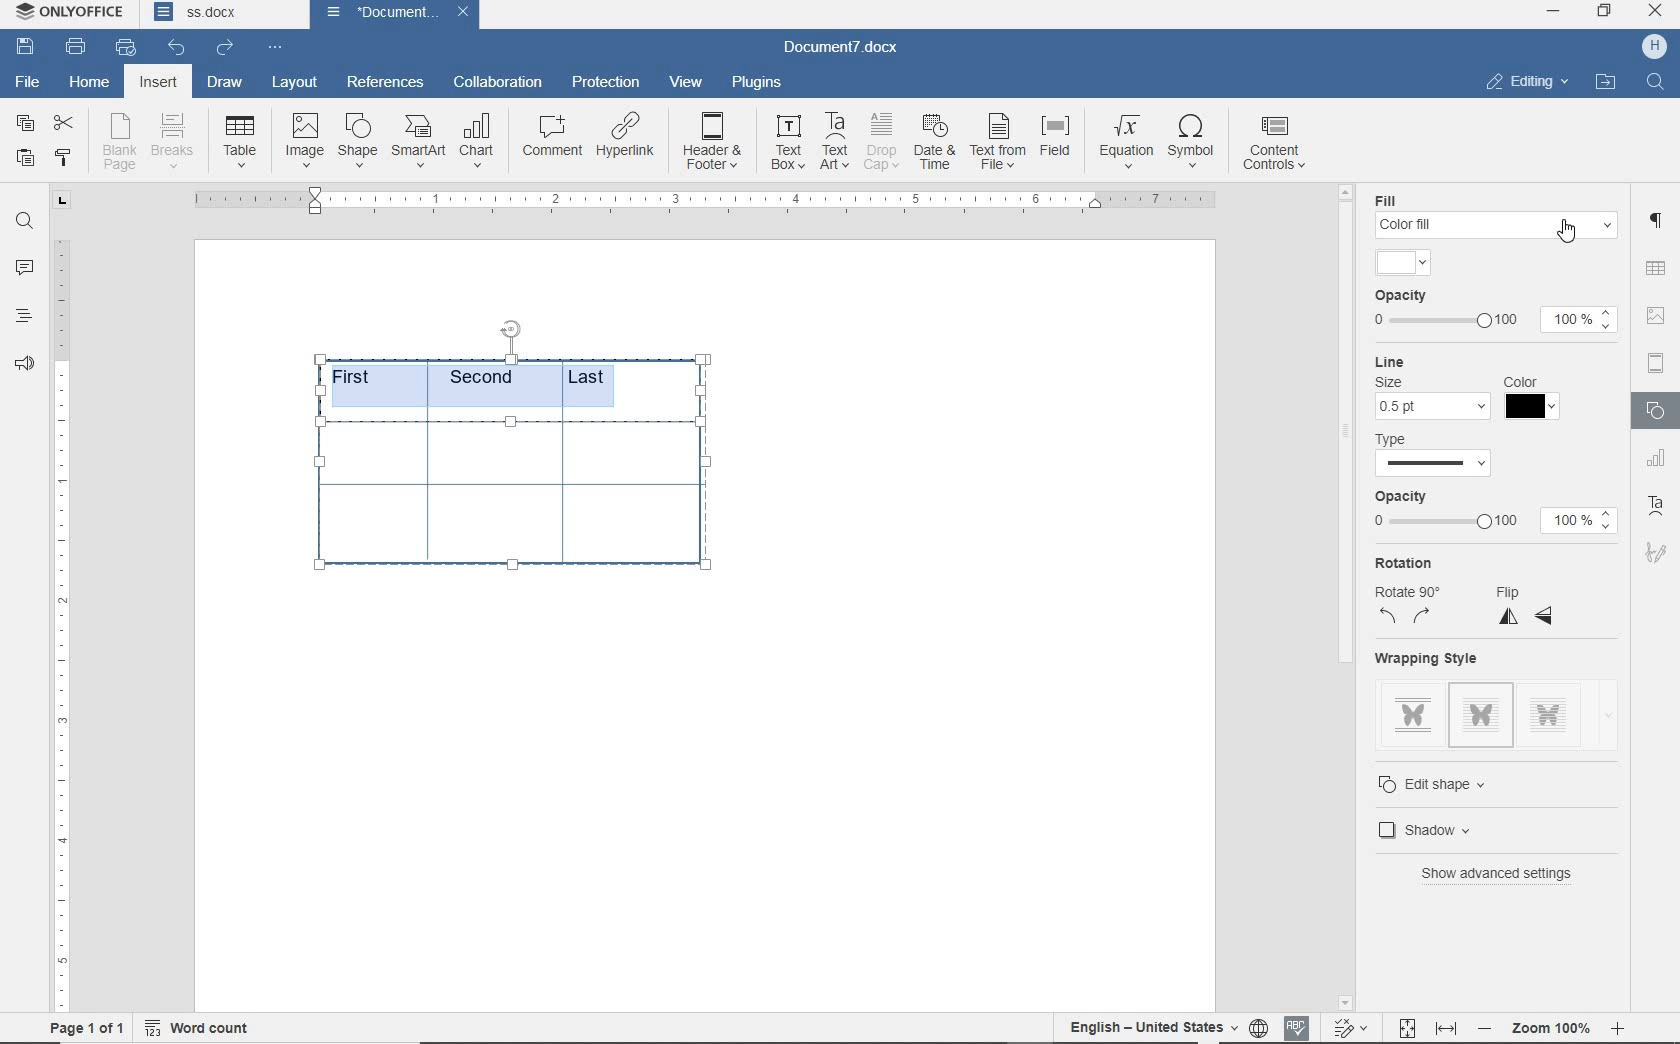 The image size is (1680, 1044). Describe the element at coordinates (1452, 784) in the screenshot. I see `edit shape` at that location.